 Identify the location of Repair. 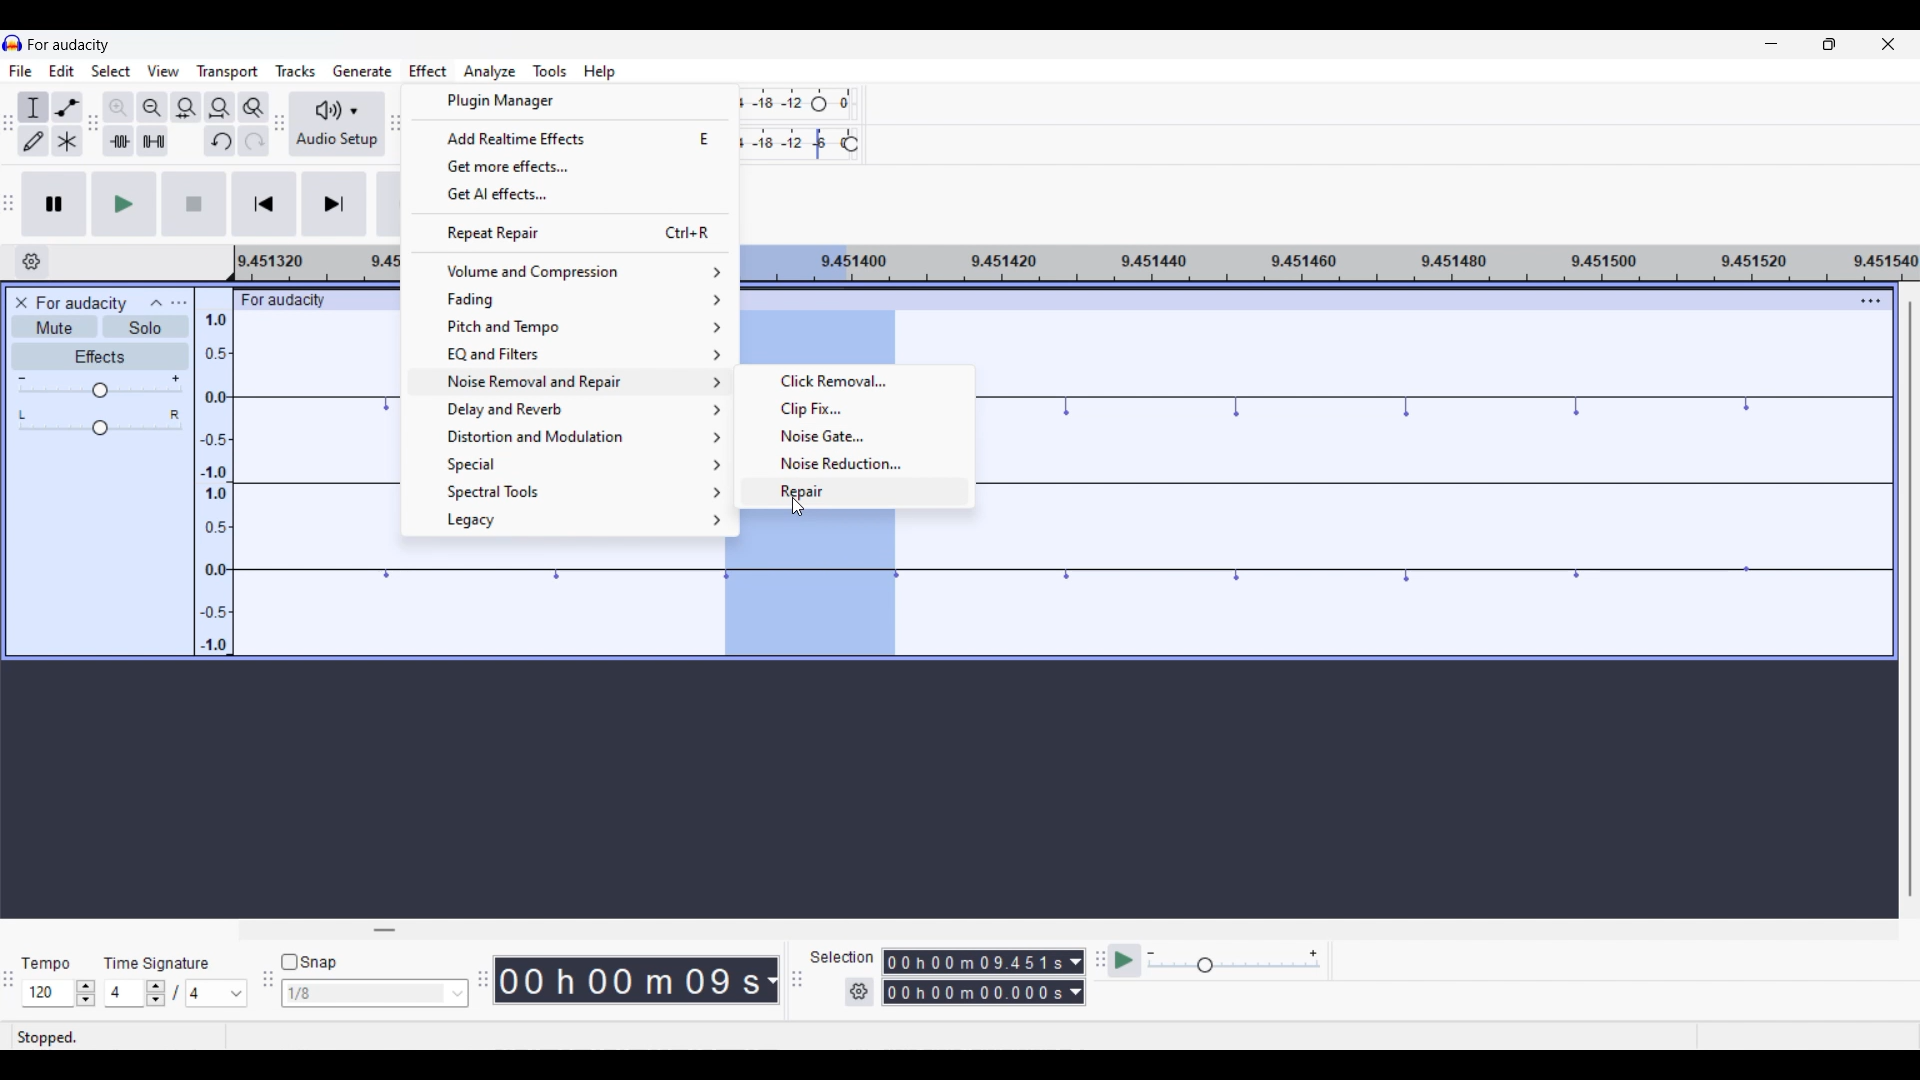
(855, 491).